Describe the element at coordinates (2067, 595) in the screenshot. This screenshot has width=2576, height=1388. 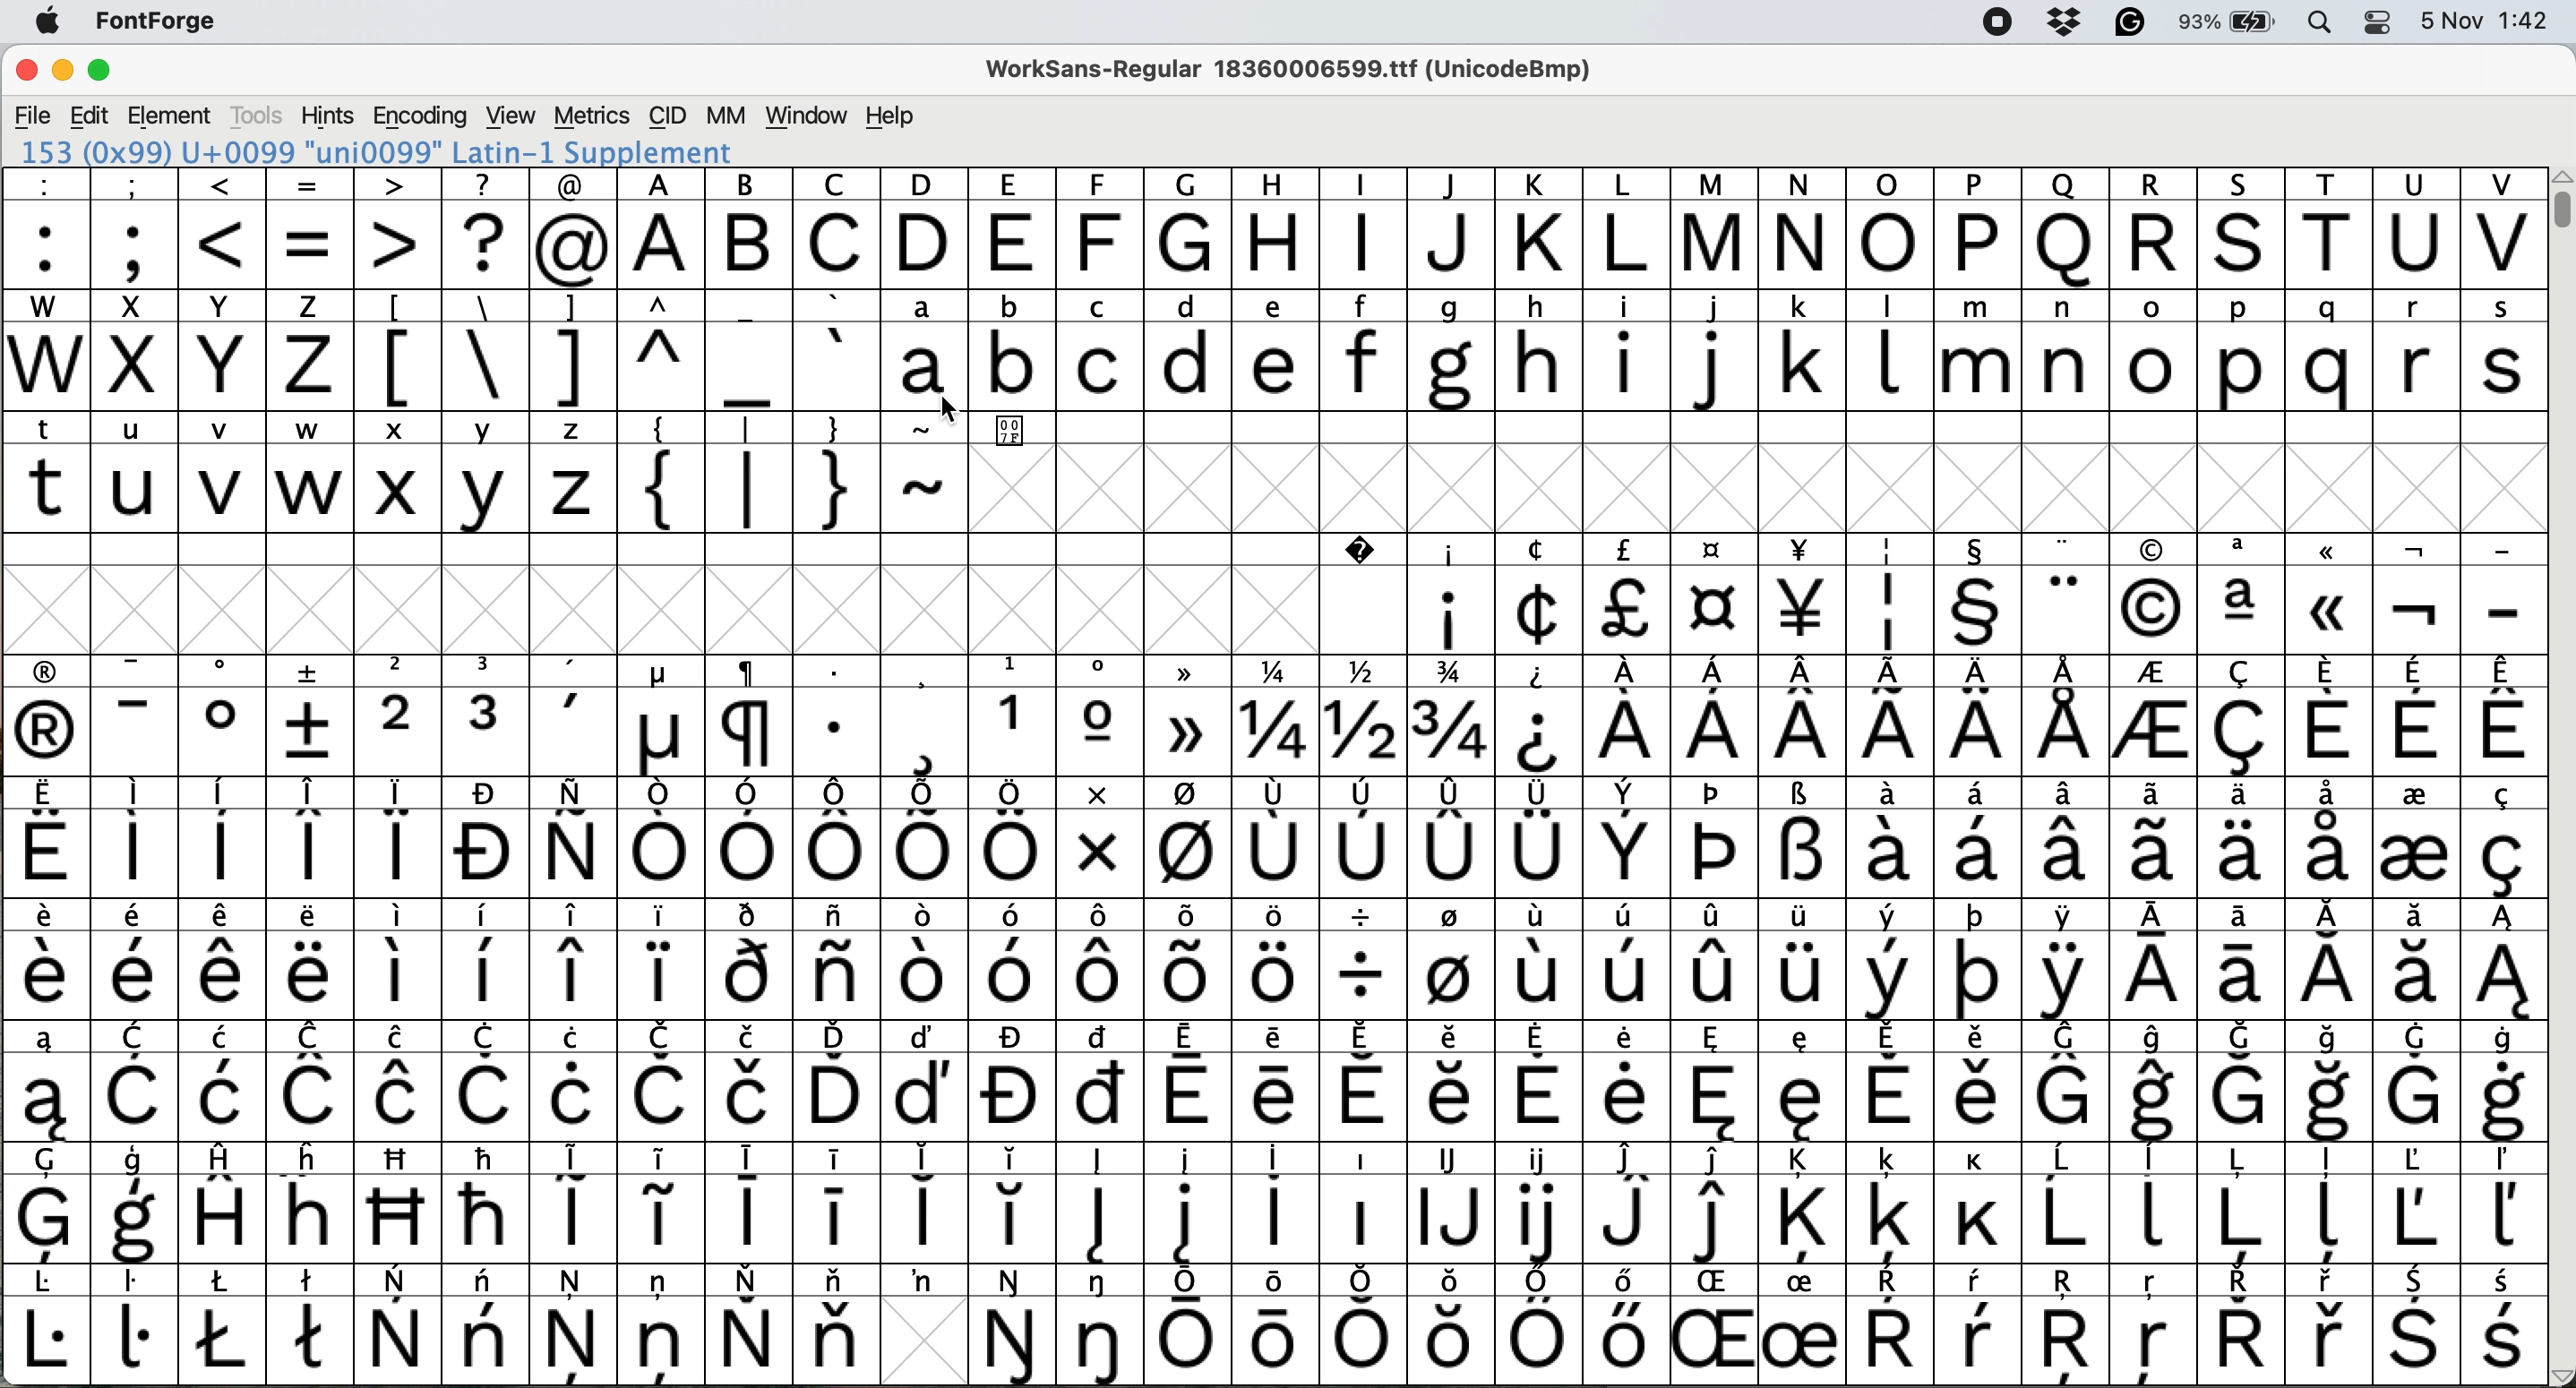
I see `symbol` at that location.